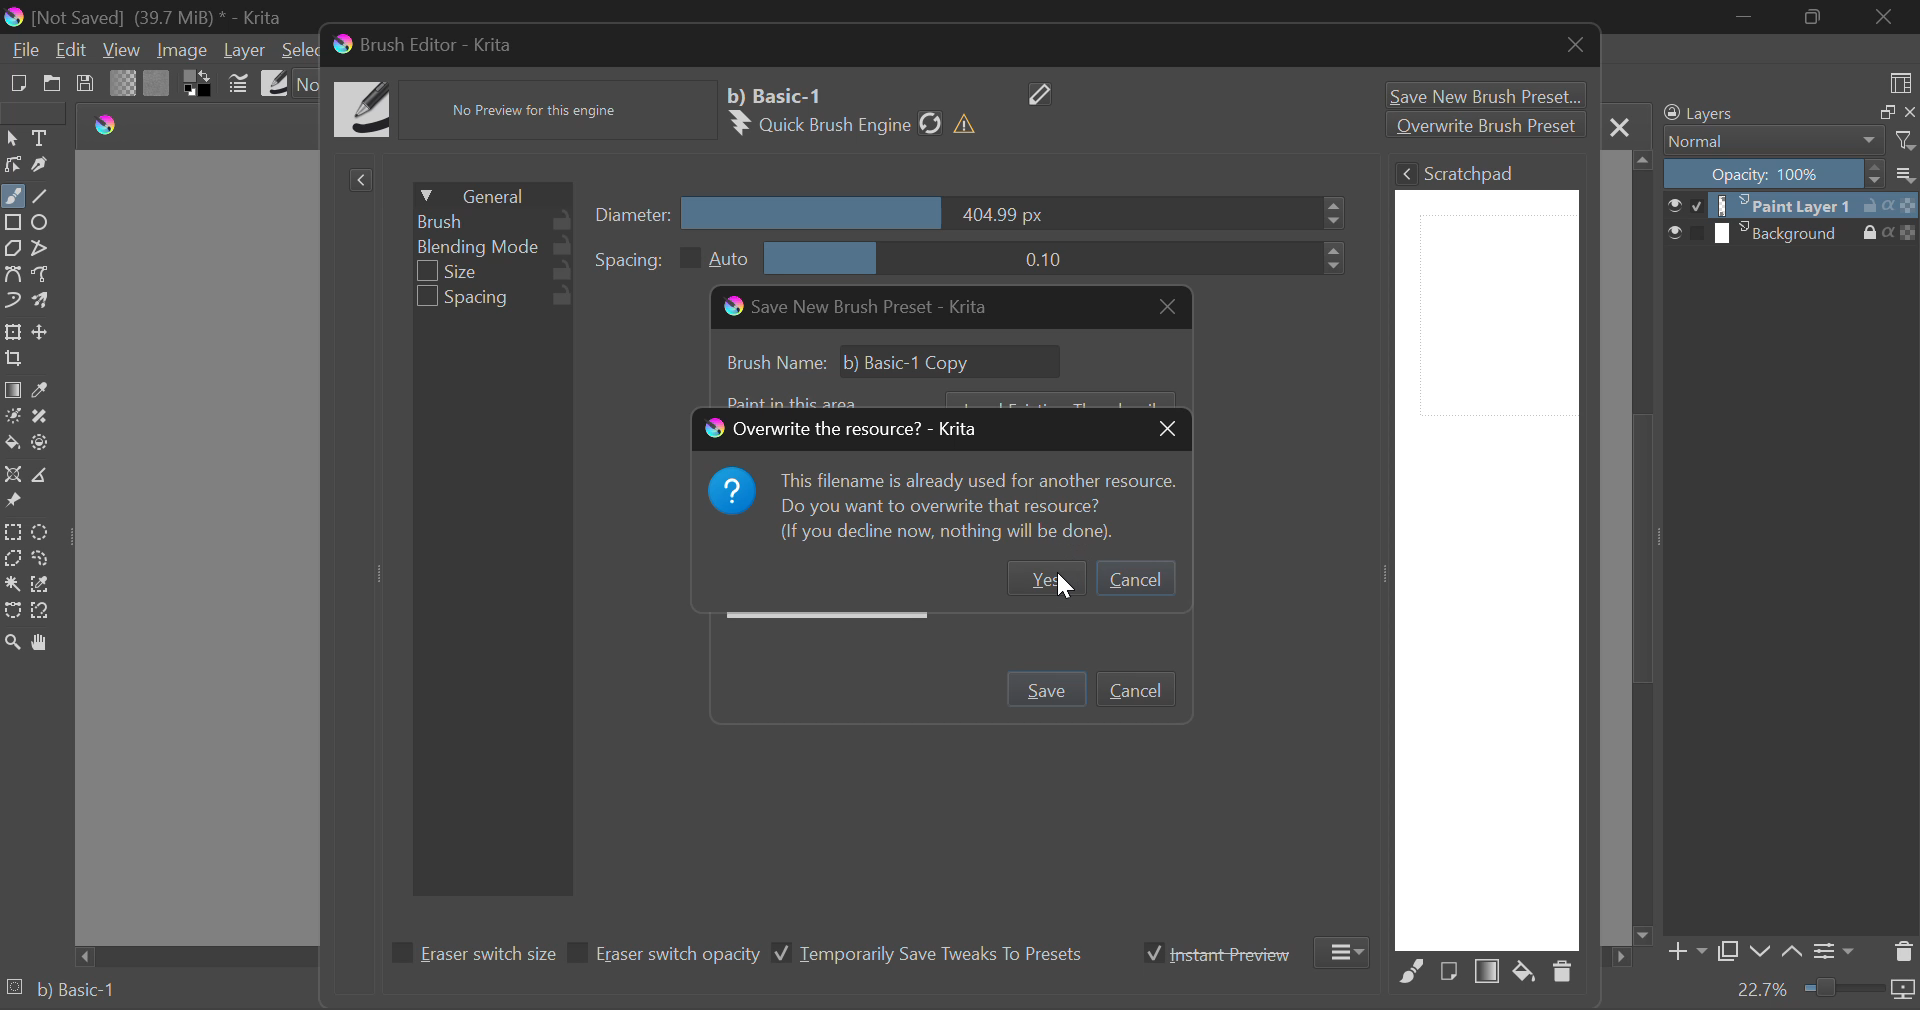 This screenshot has height=1010, width=1920. Describe the element at coordinates (42, 612) in the screenshot. I see `Magnetic Selection` at that location.